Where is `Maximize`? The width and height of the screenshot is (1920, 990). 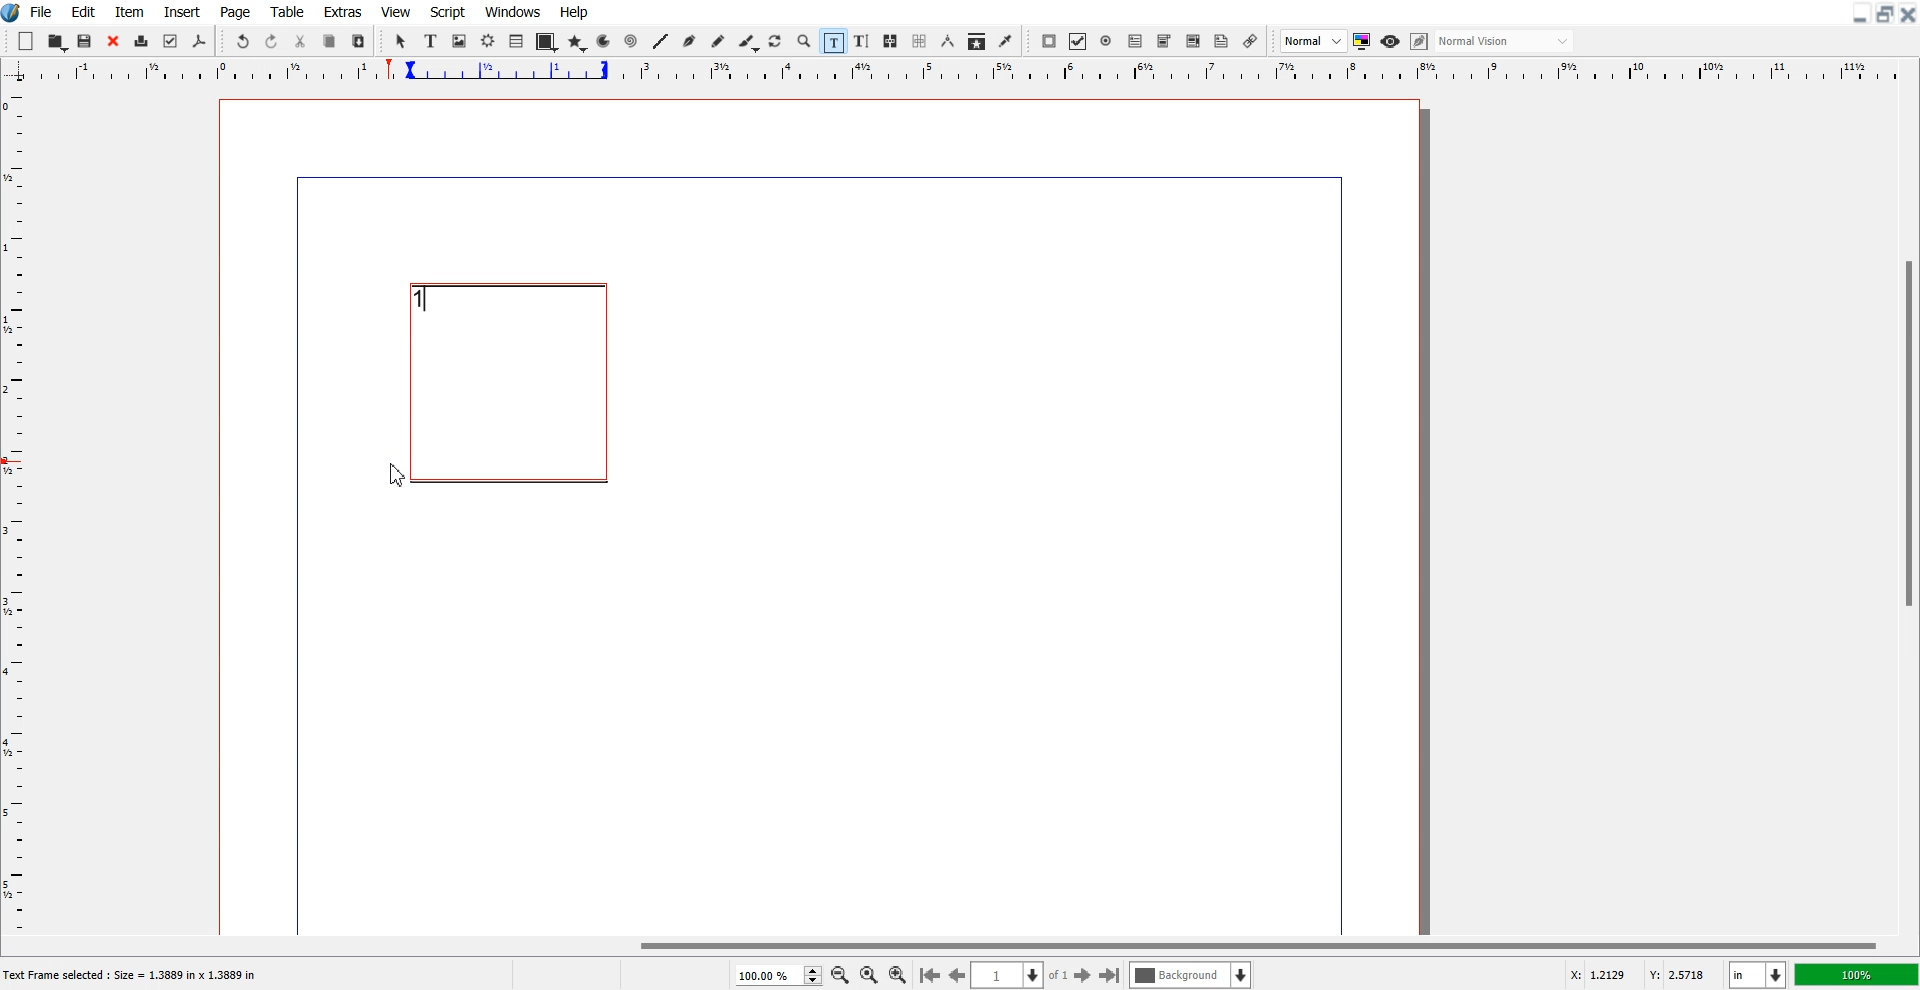 Maximize is located at coordinates (1886, 13).